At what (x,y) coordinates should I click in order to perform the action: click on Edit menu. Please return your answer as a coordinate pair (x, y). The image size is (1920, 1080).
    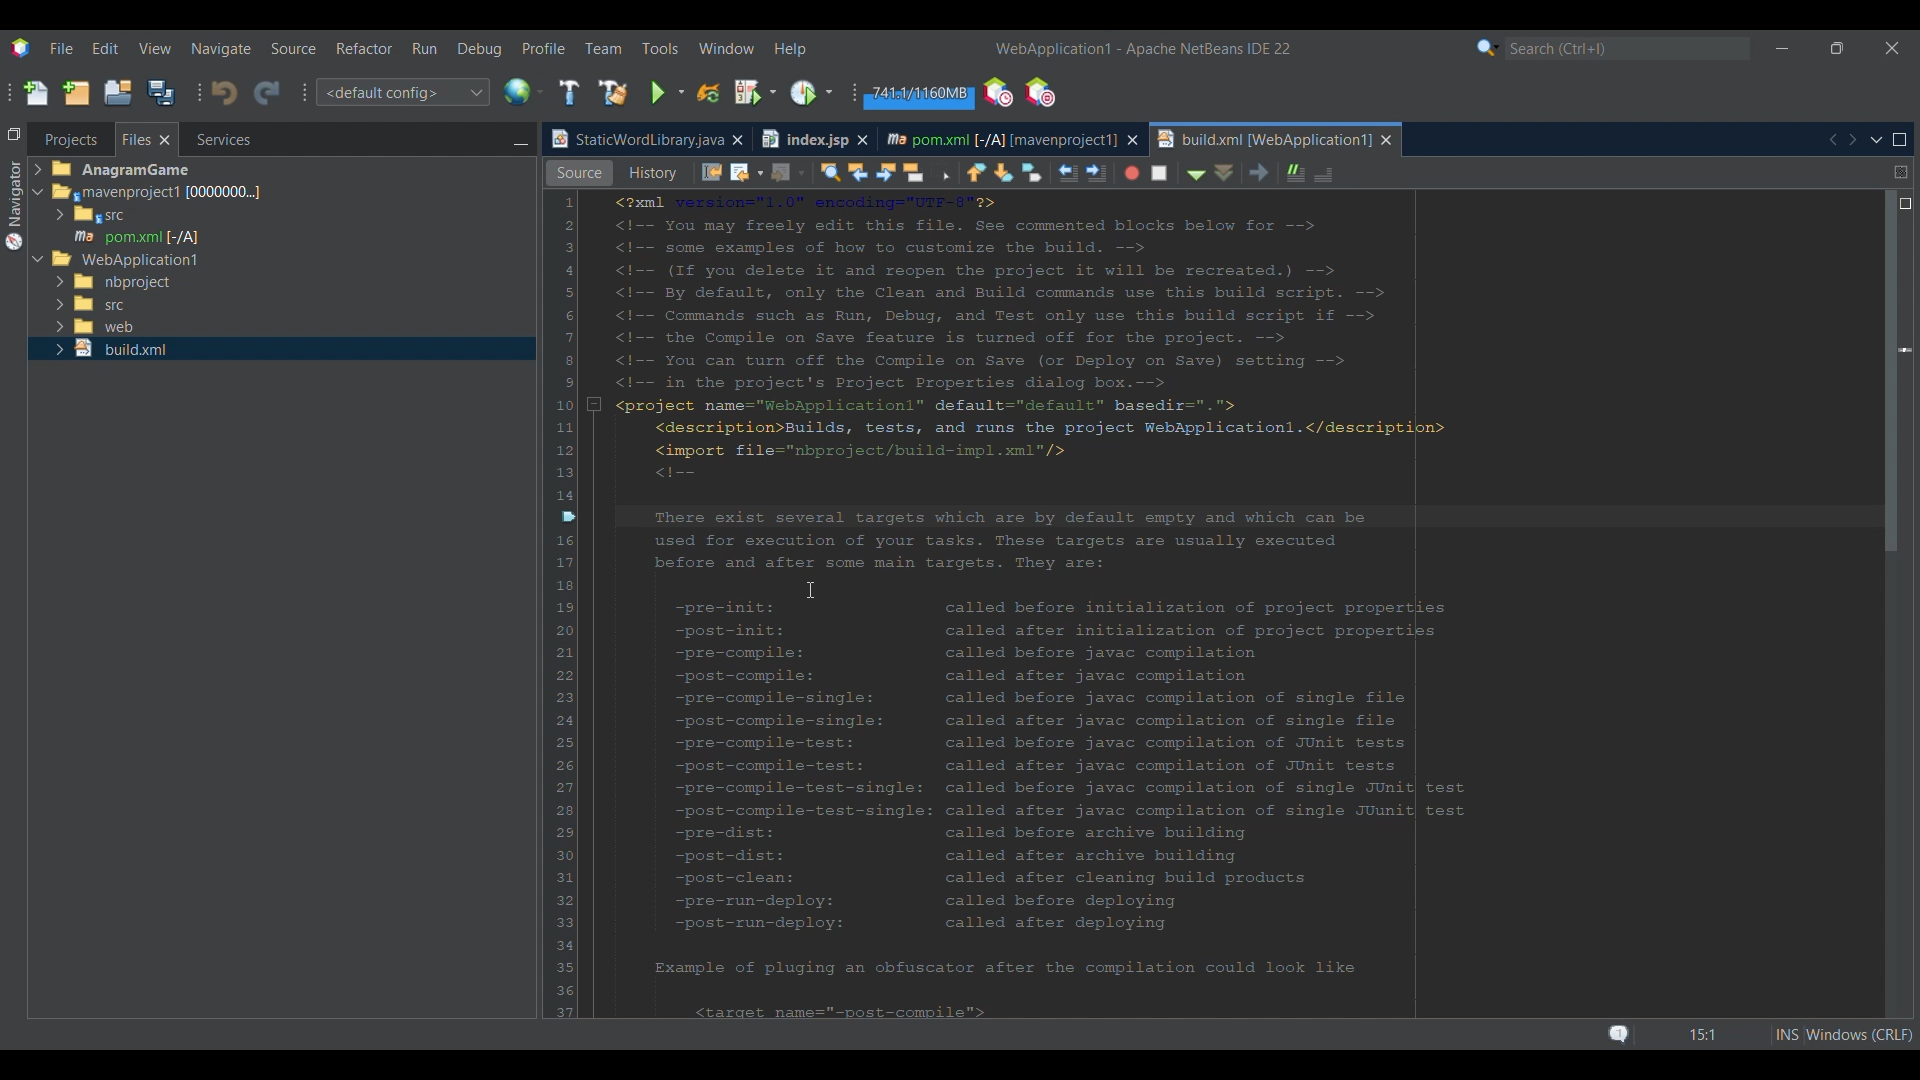
    Looking at the image, I should click on (105, 48).